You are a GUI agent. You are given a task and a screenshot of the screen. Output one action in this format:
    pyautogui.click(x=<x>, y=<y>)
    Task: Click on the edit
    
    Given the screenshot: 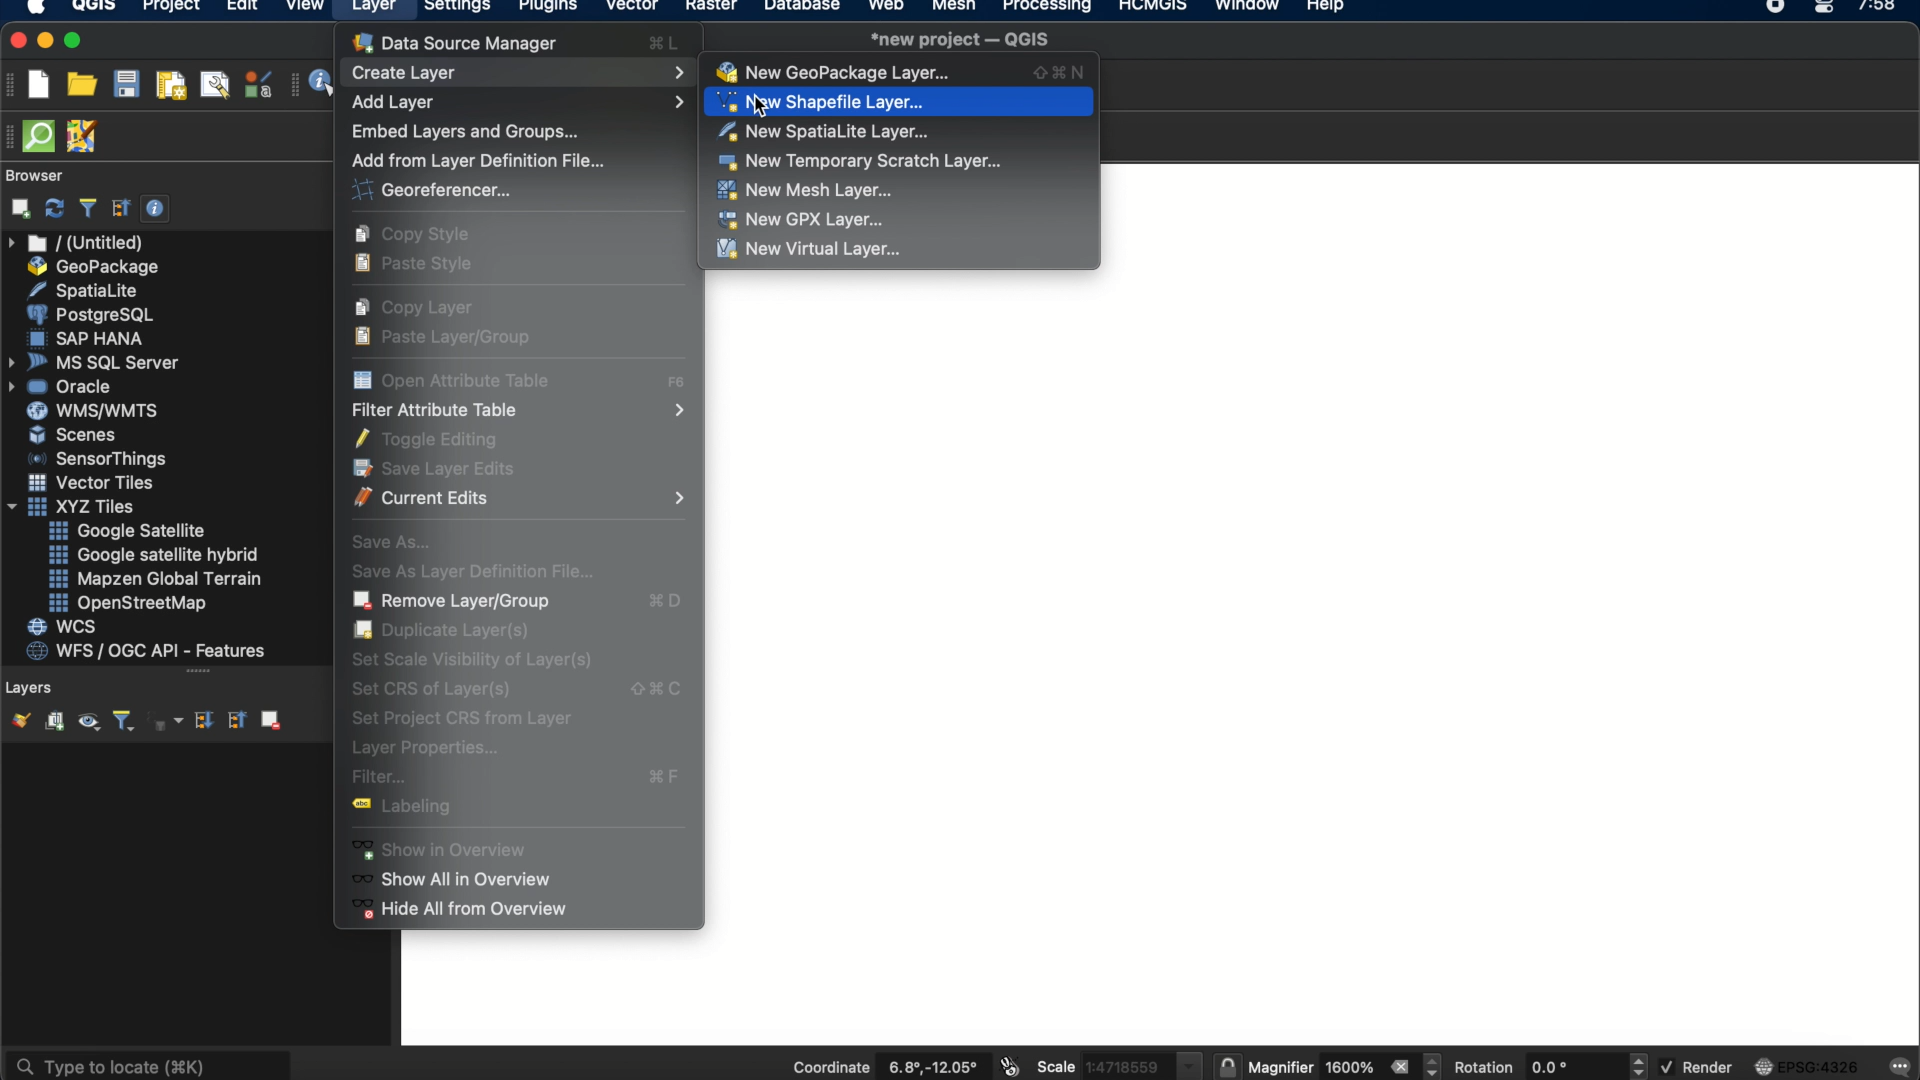 What is the action you would take?
    pyautogui.click(x=242, y=8)
    